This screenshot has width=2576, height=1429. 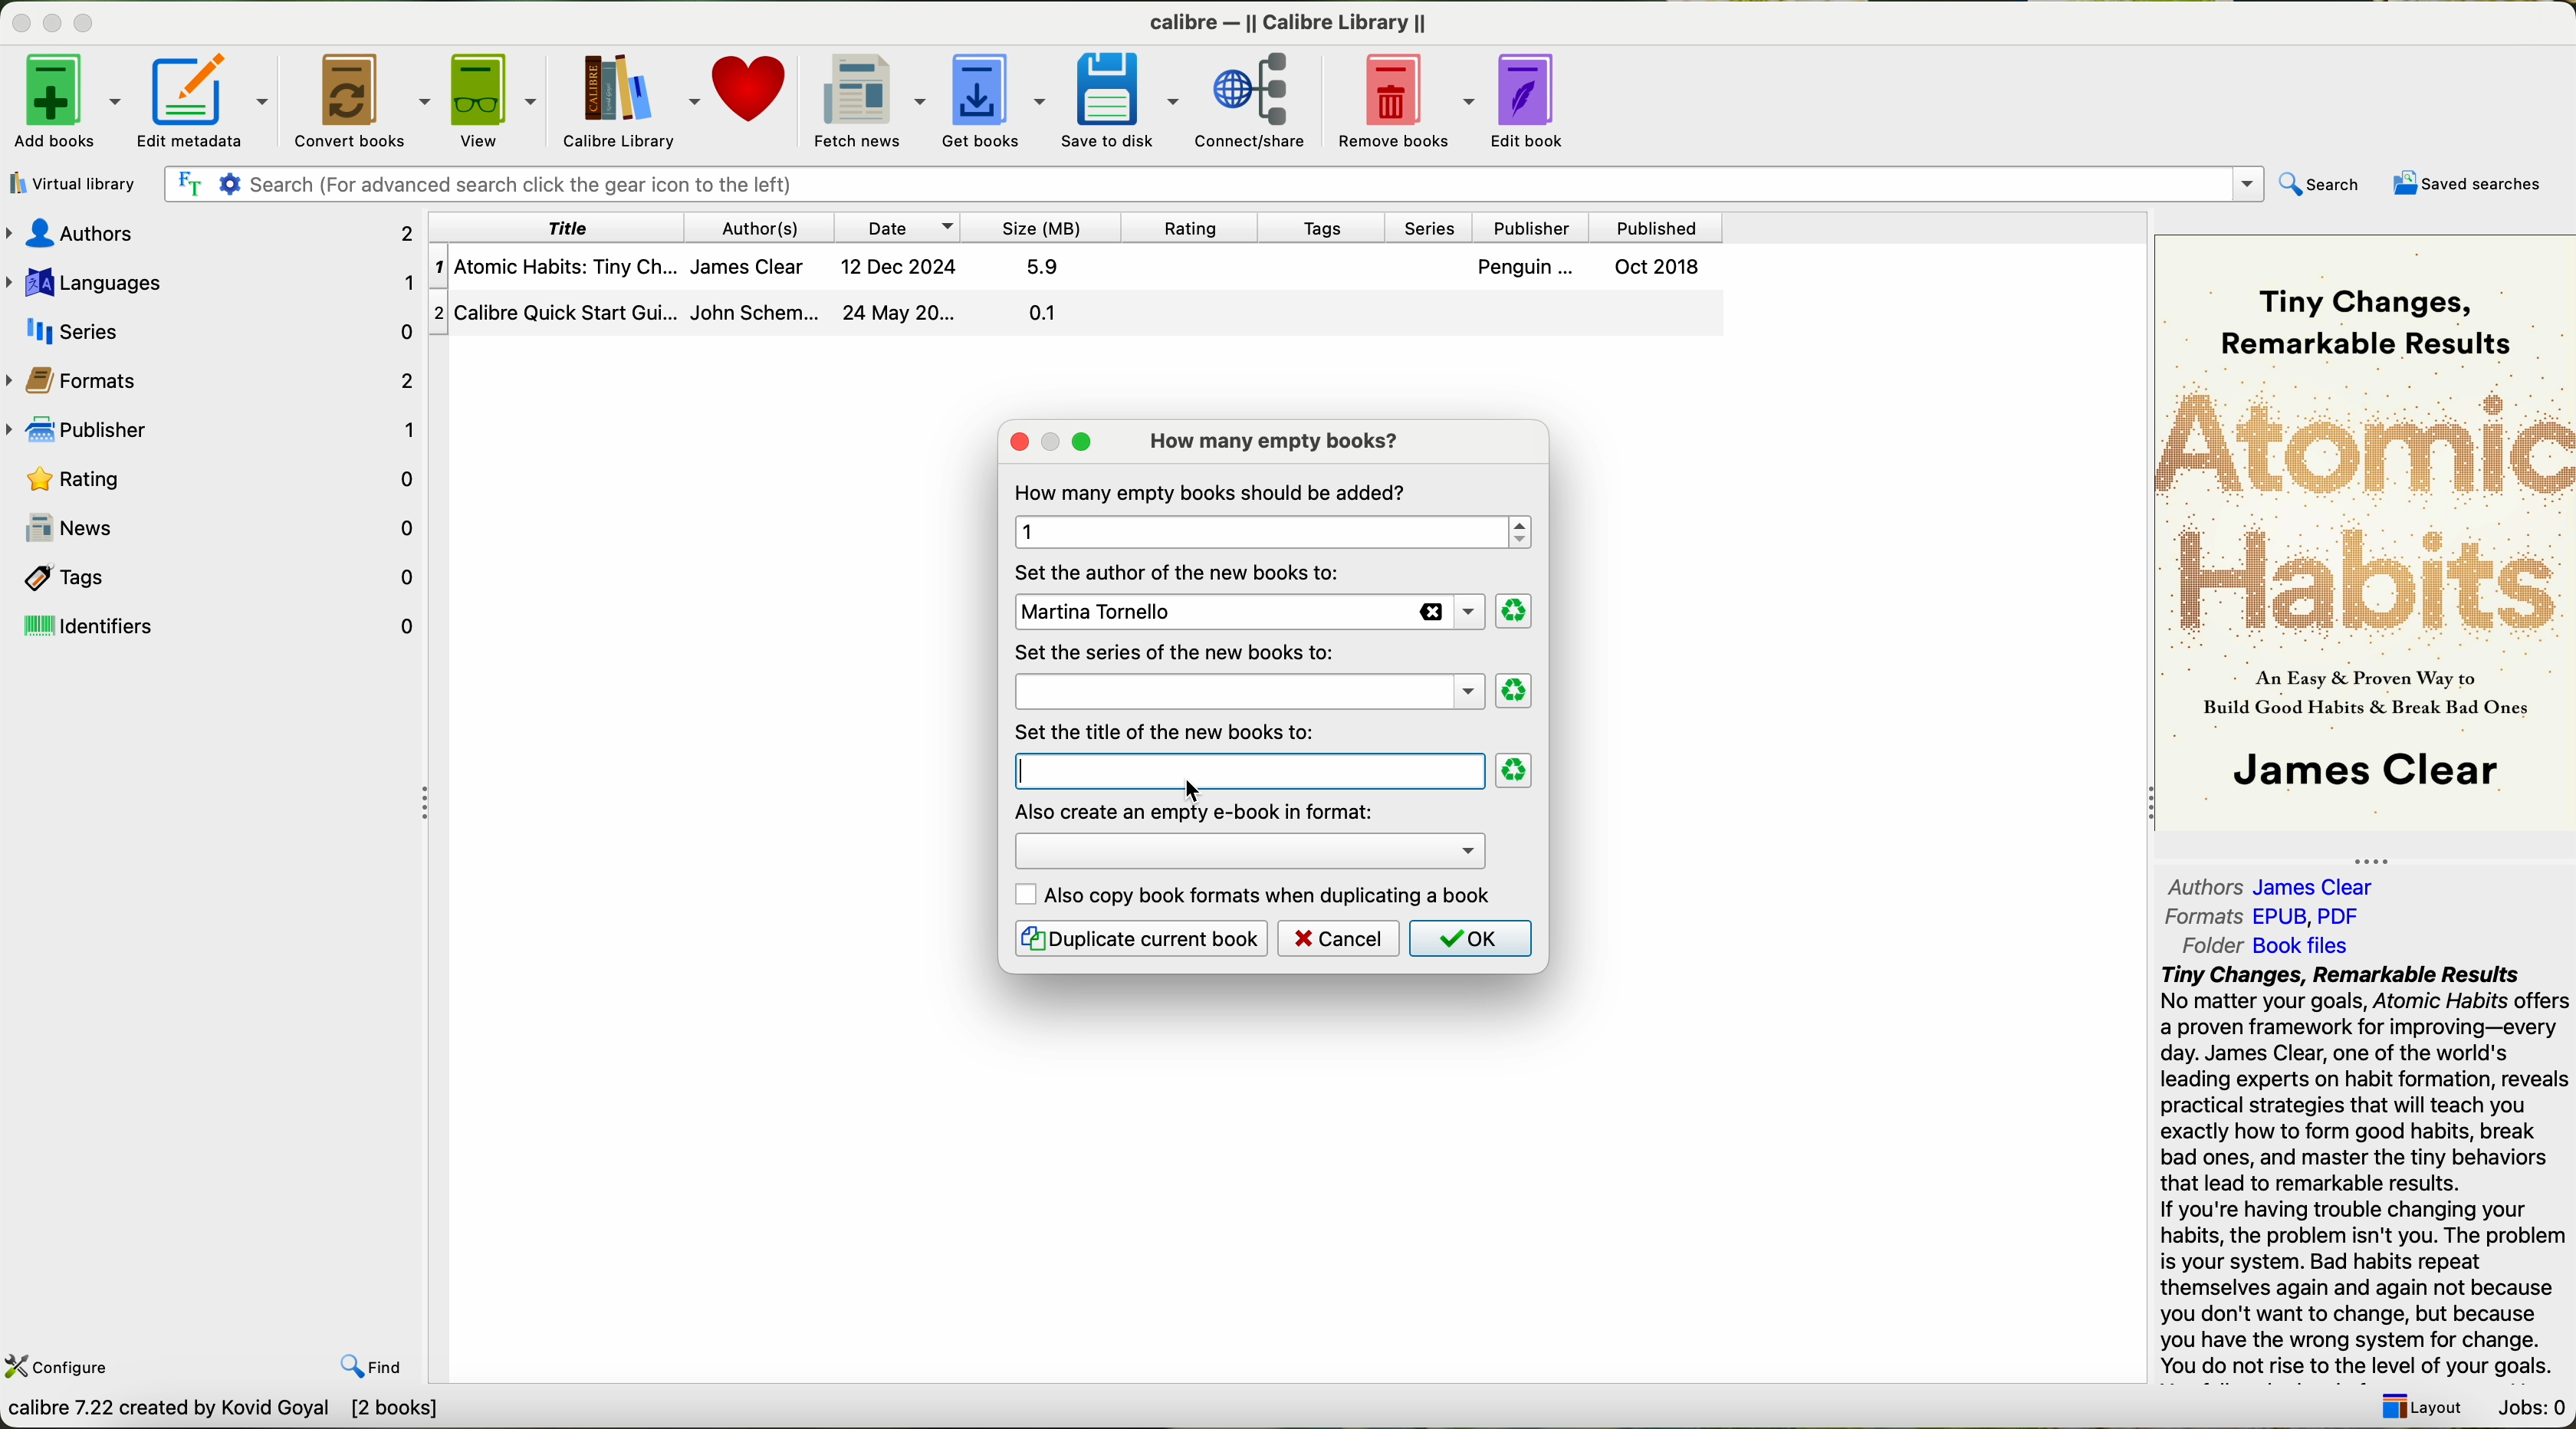 I want to click on save to disk, so click(x=1120, y=101).